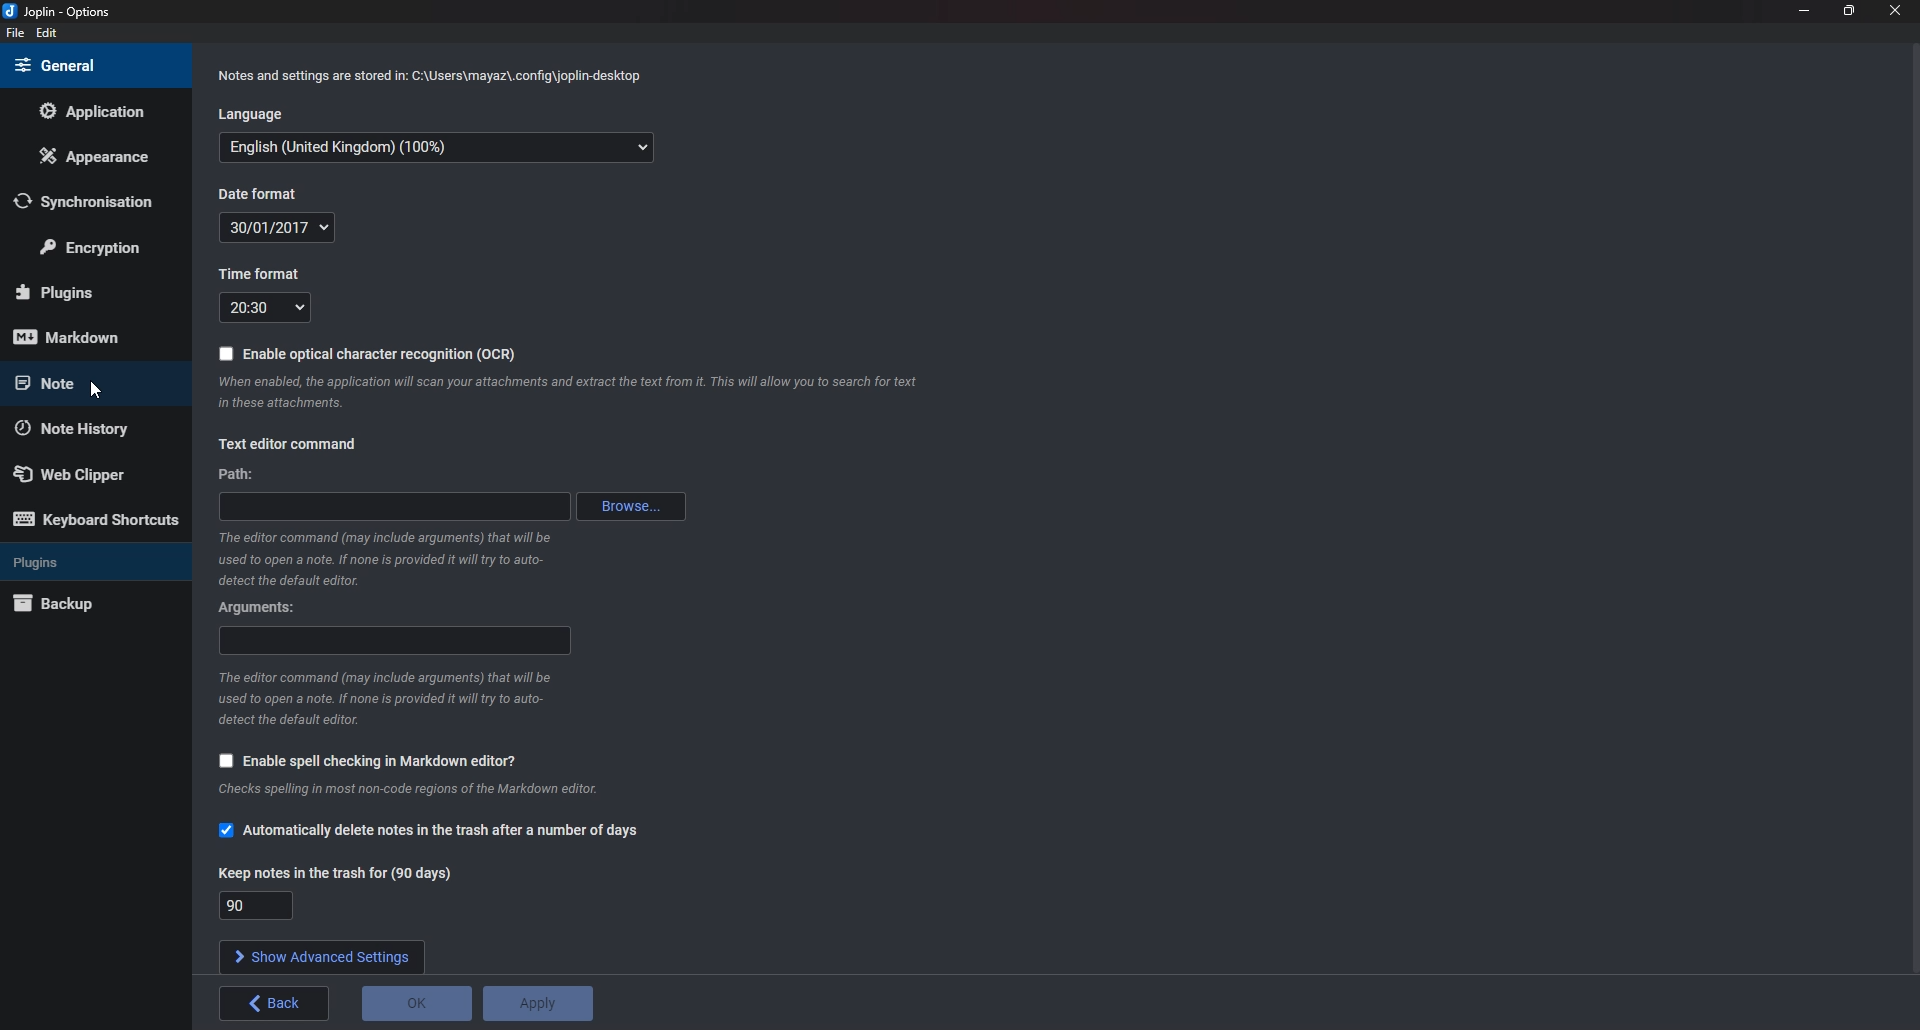 The image size is (1920, 1030). I want to click on Info, so click(380, 696).